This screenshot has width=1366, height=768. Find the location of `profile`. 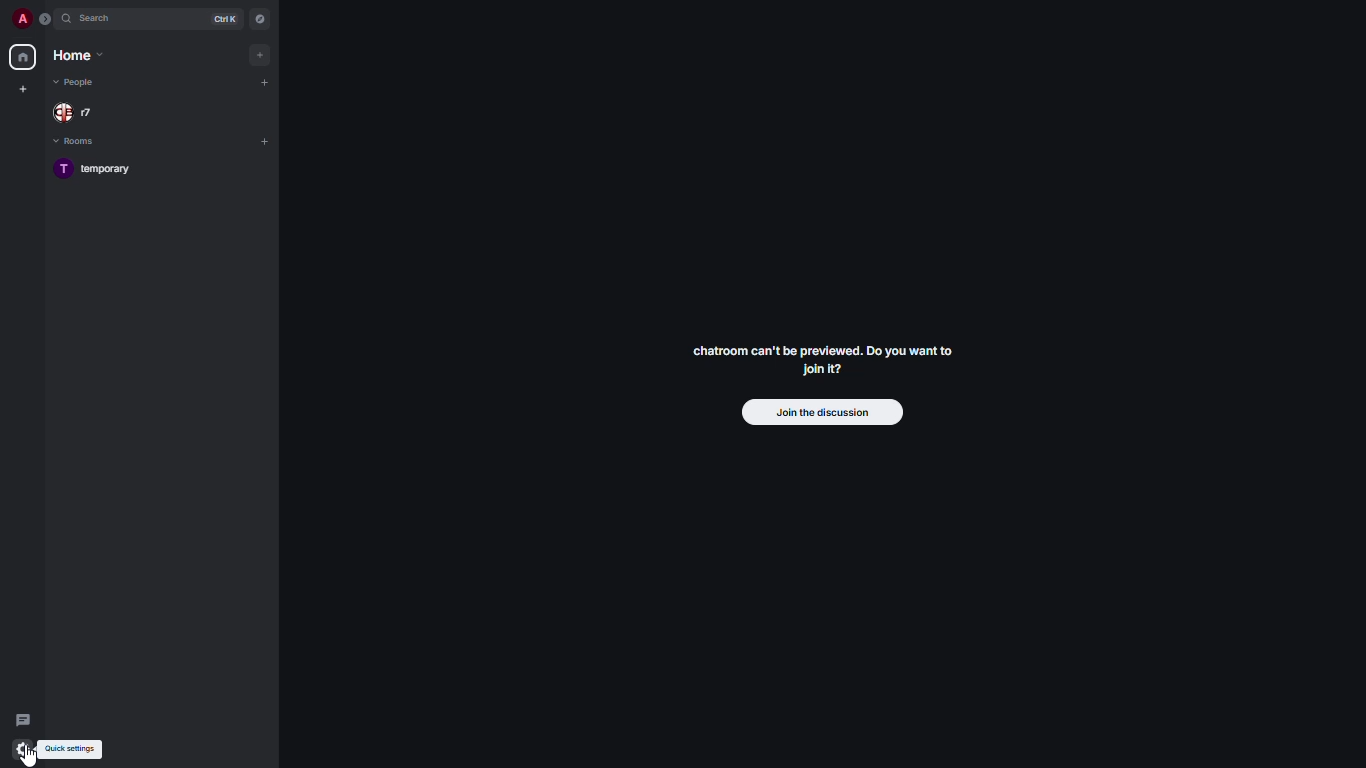

profile is located at coordinates (21, 18).